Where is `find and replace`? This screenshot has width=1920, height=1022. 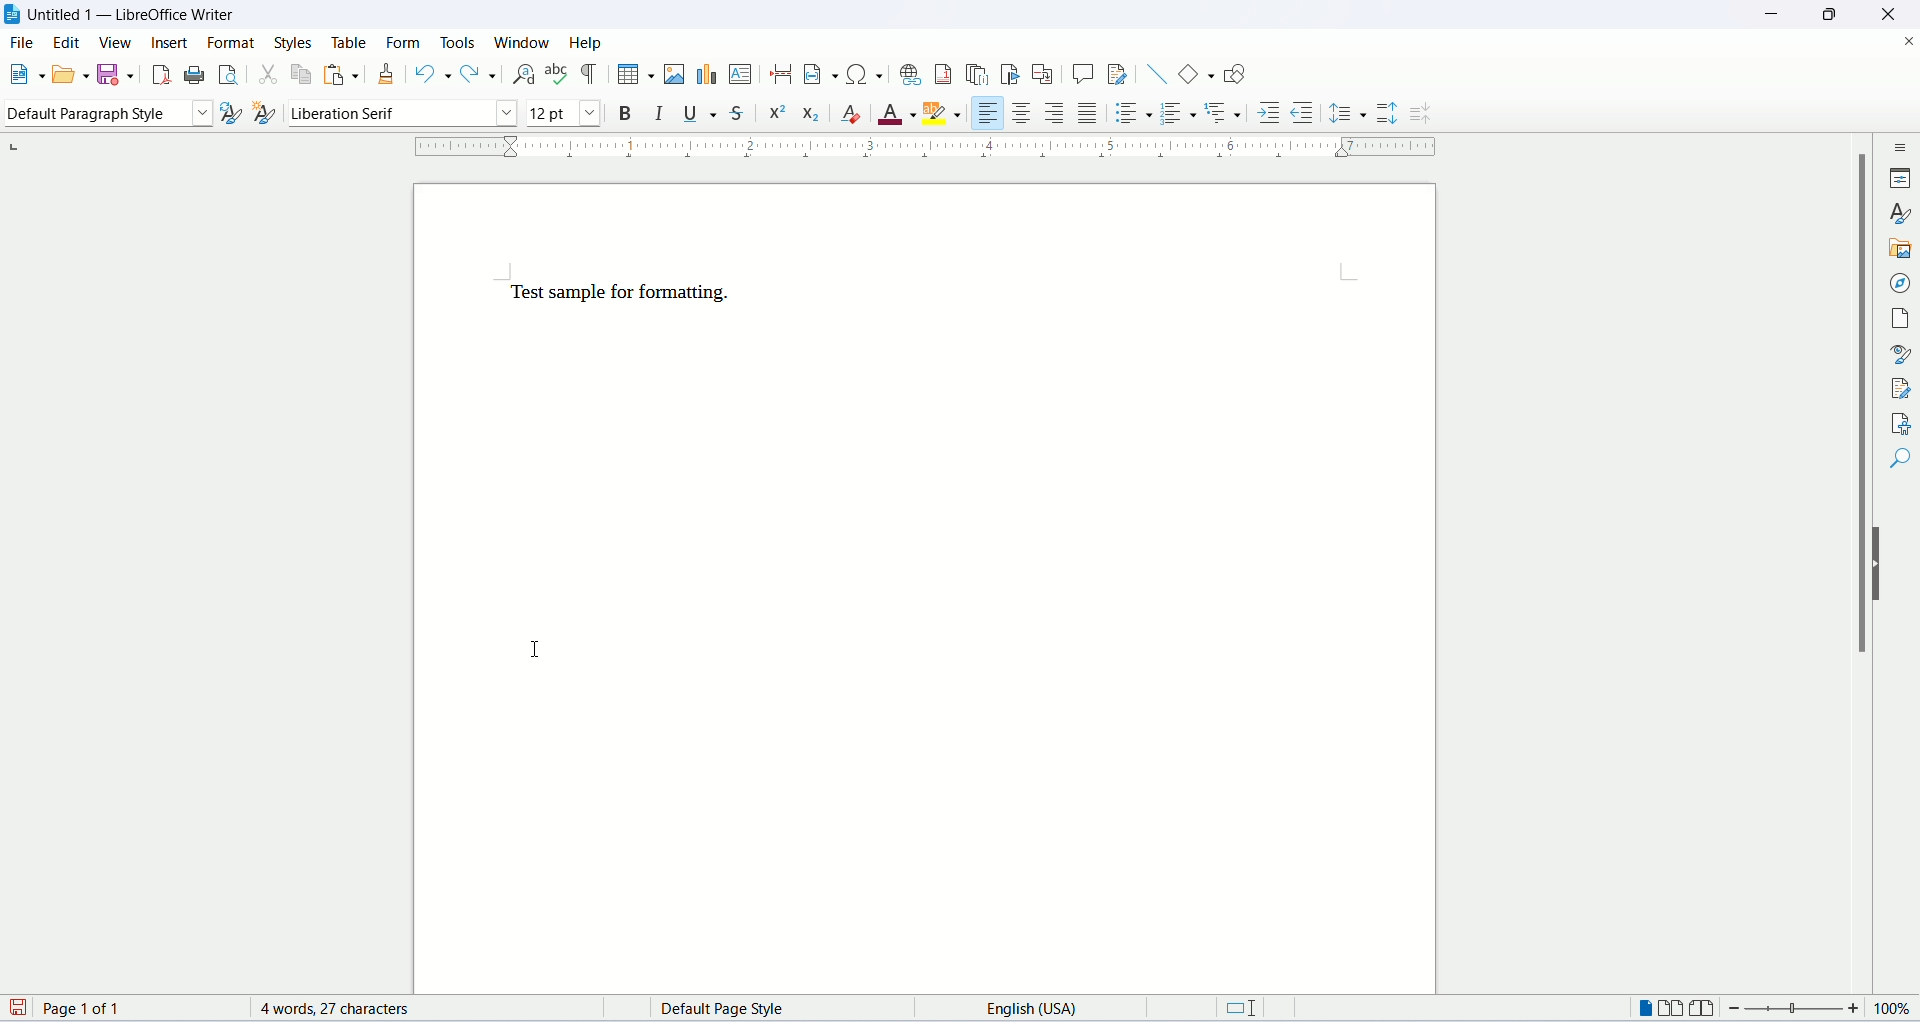
find and replace is located at coordinates (520, 74).